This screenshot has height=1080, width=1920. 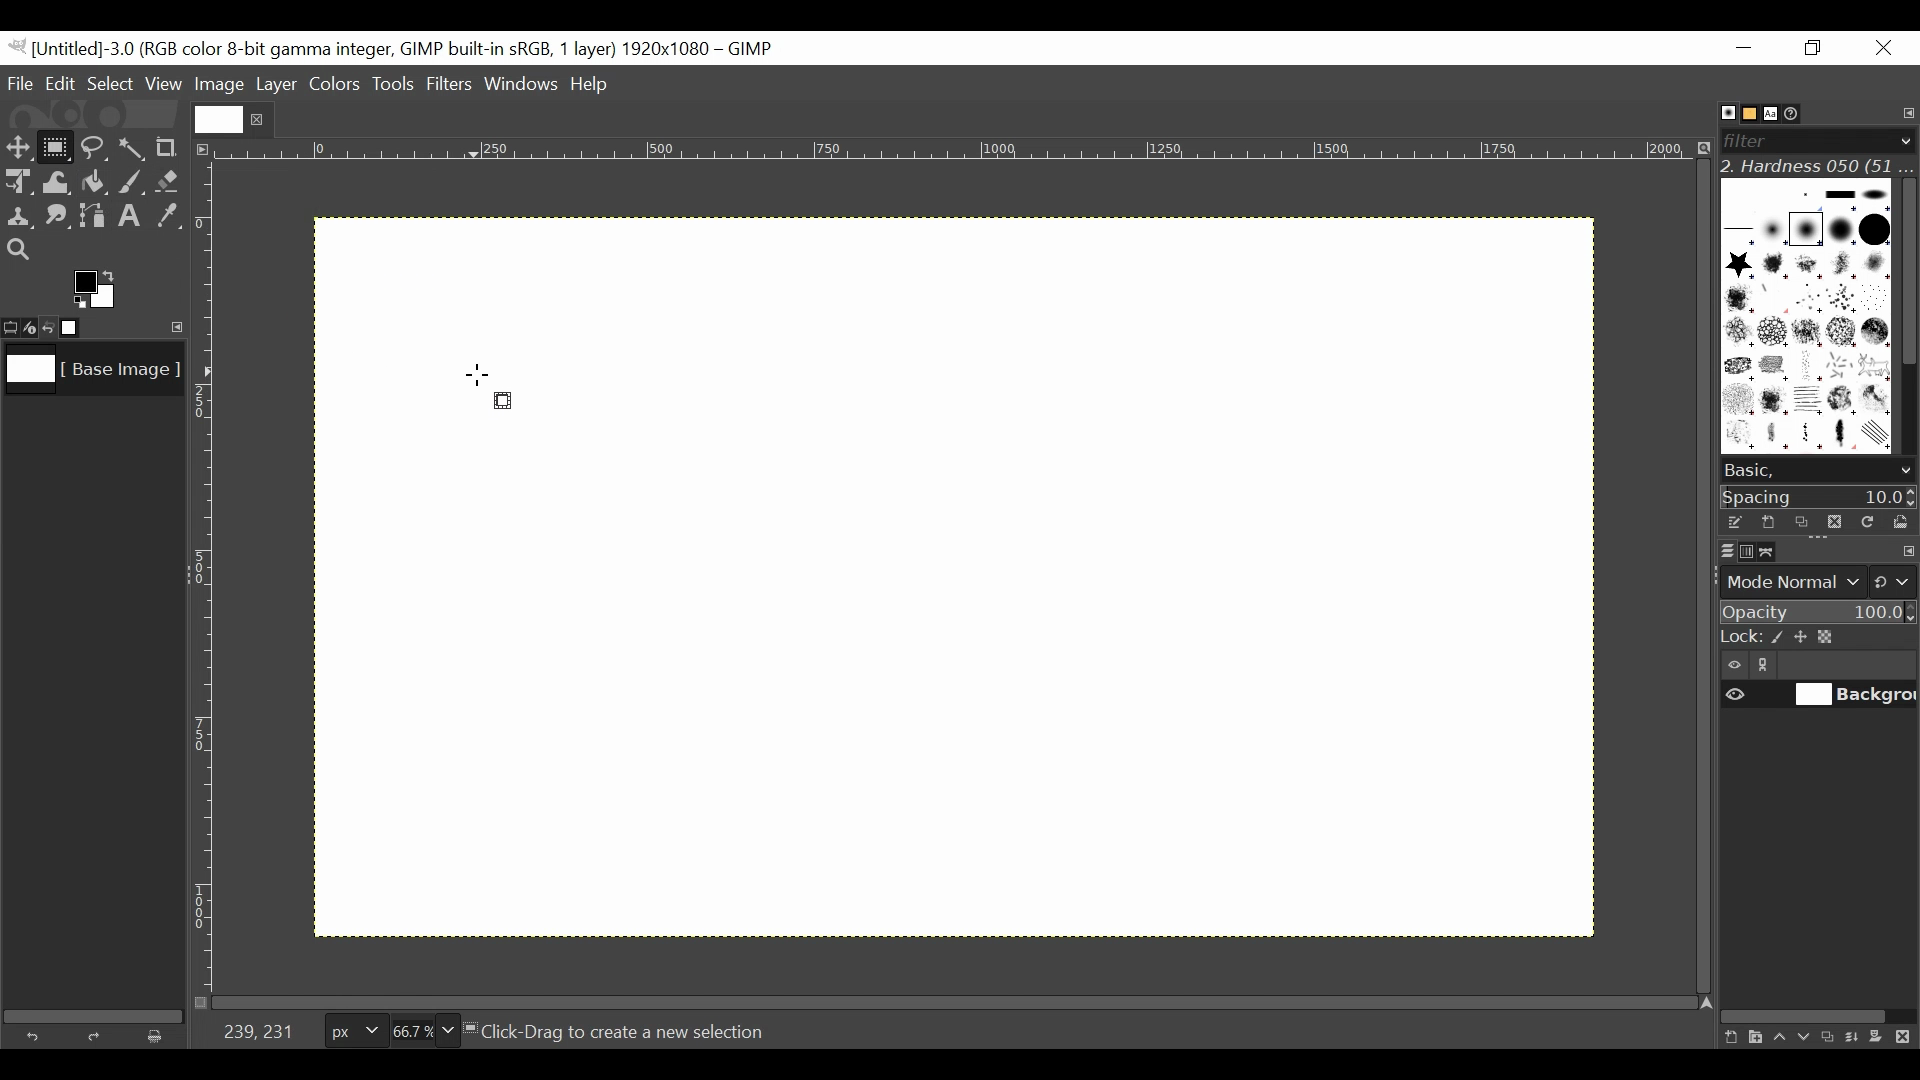 I want to click on Rectangle Select Tool, so click(x=56, y=146).